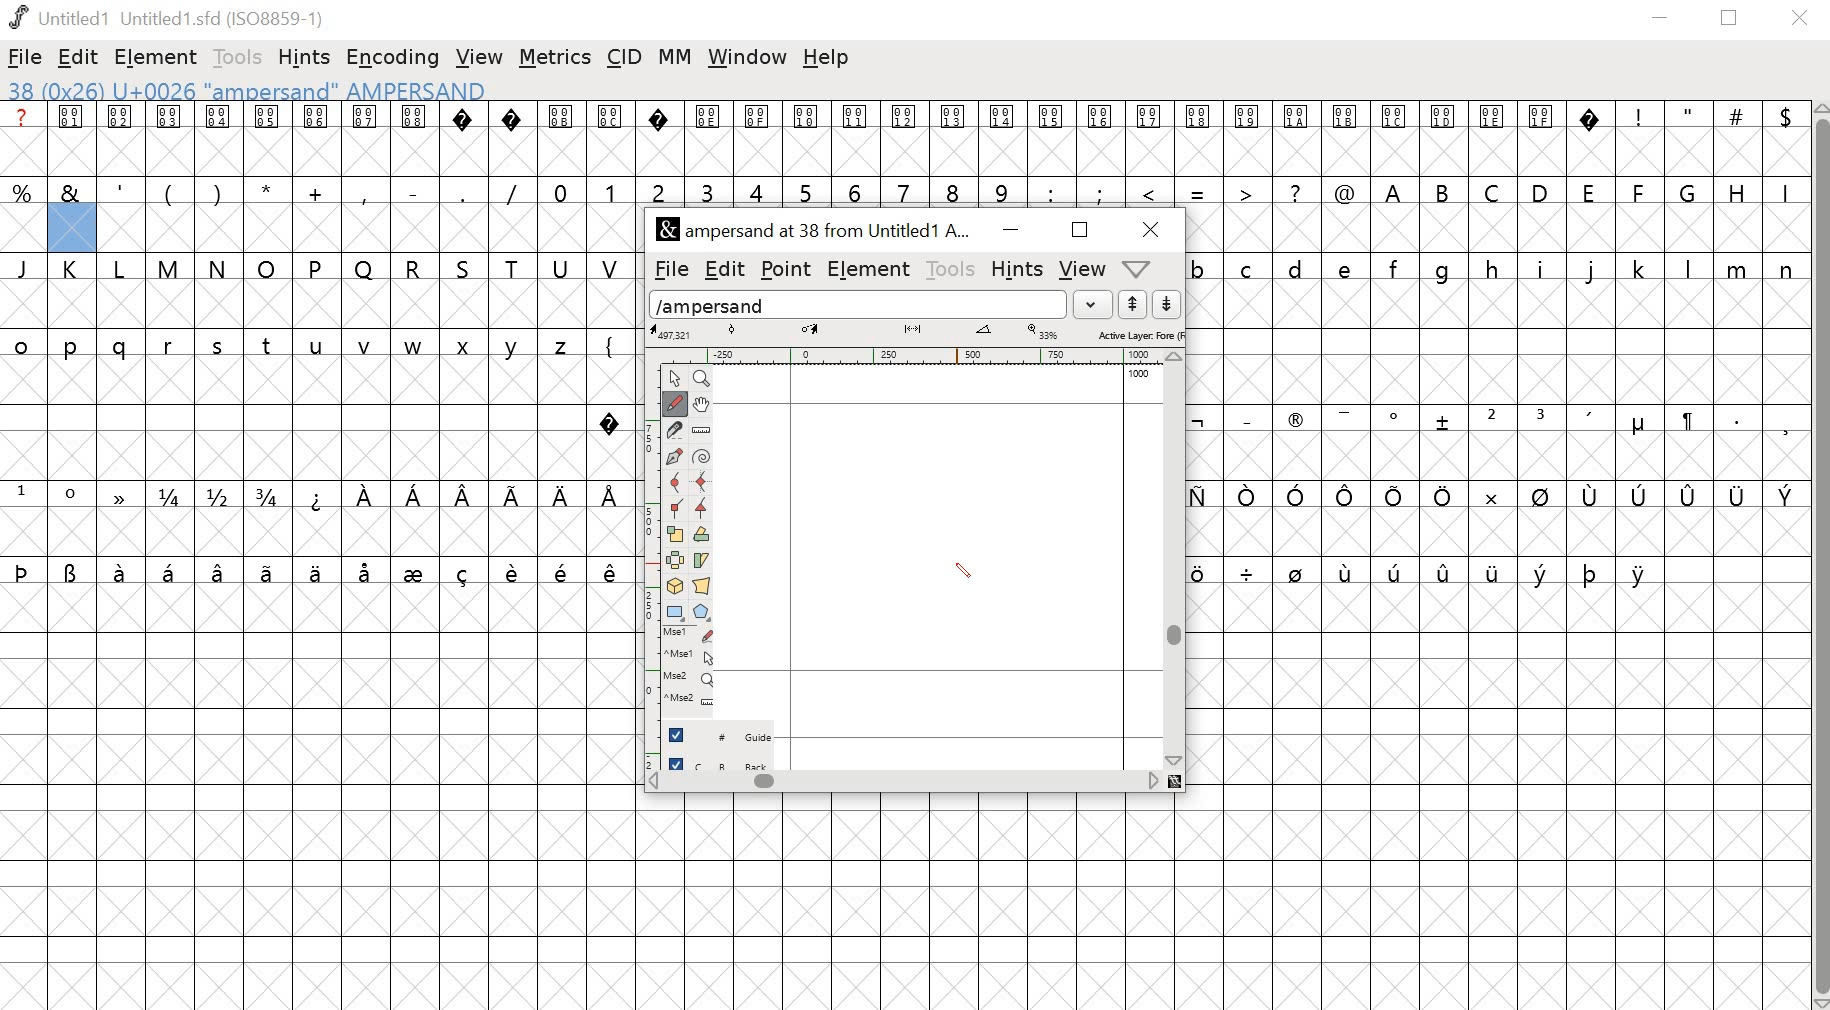 This screenshot has width=1830, height=1010. Describe the element at coordinates (1785, 494) in the screenshot. I see `symbol` at that location.